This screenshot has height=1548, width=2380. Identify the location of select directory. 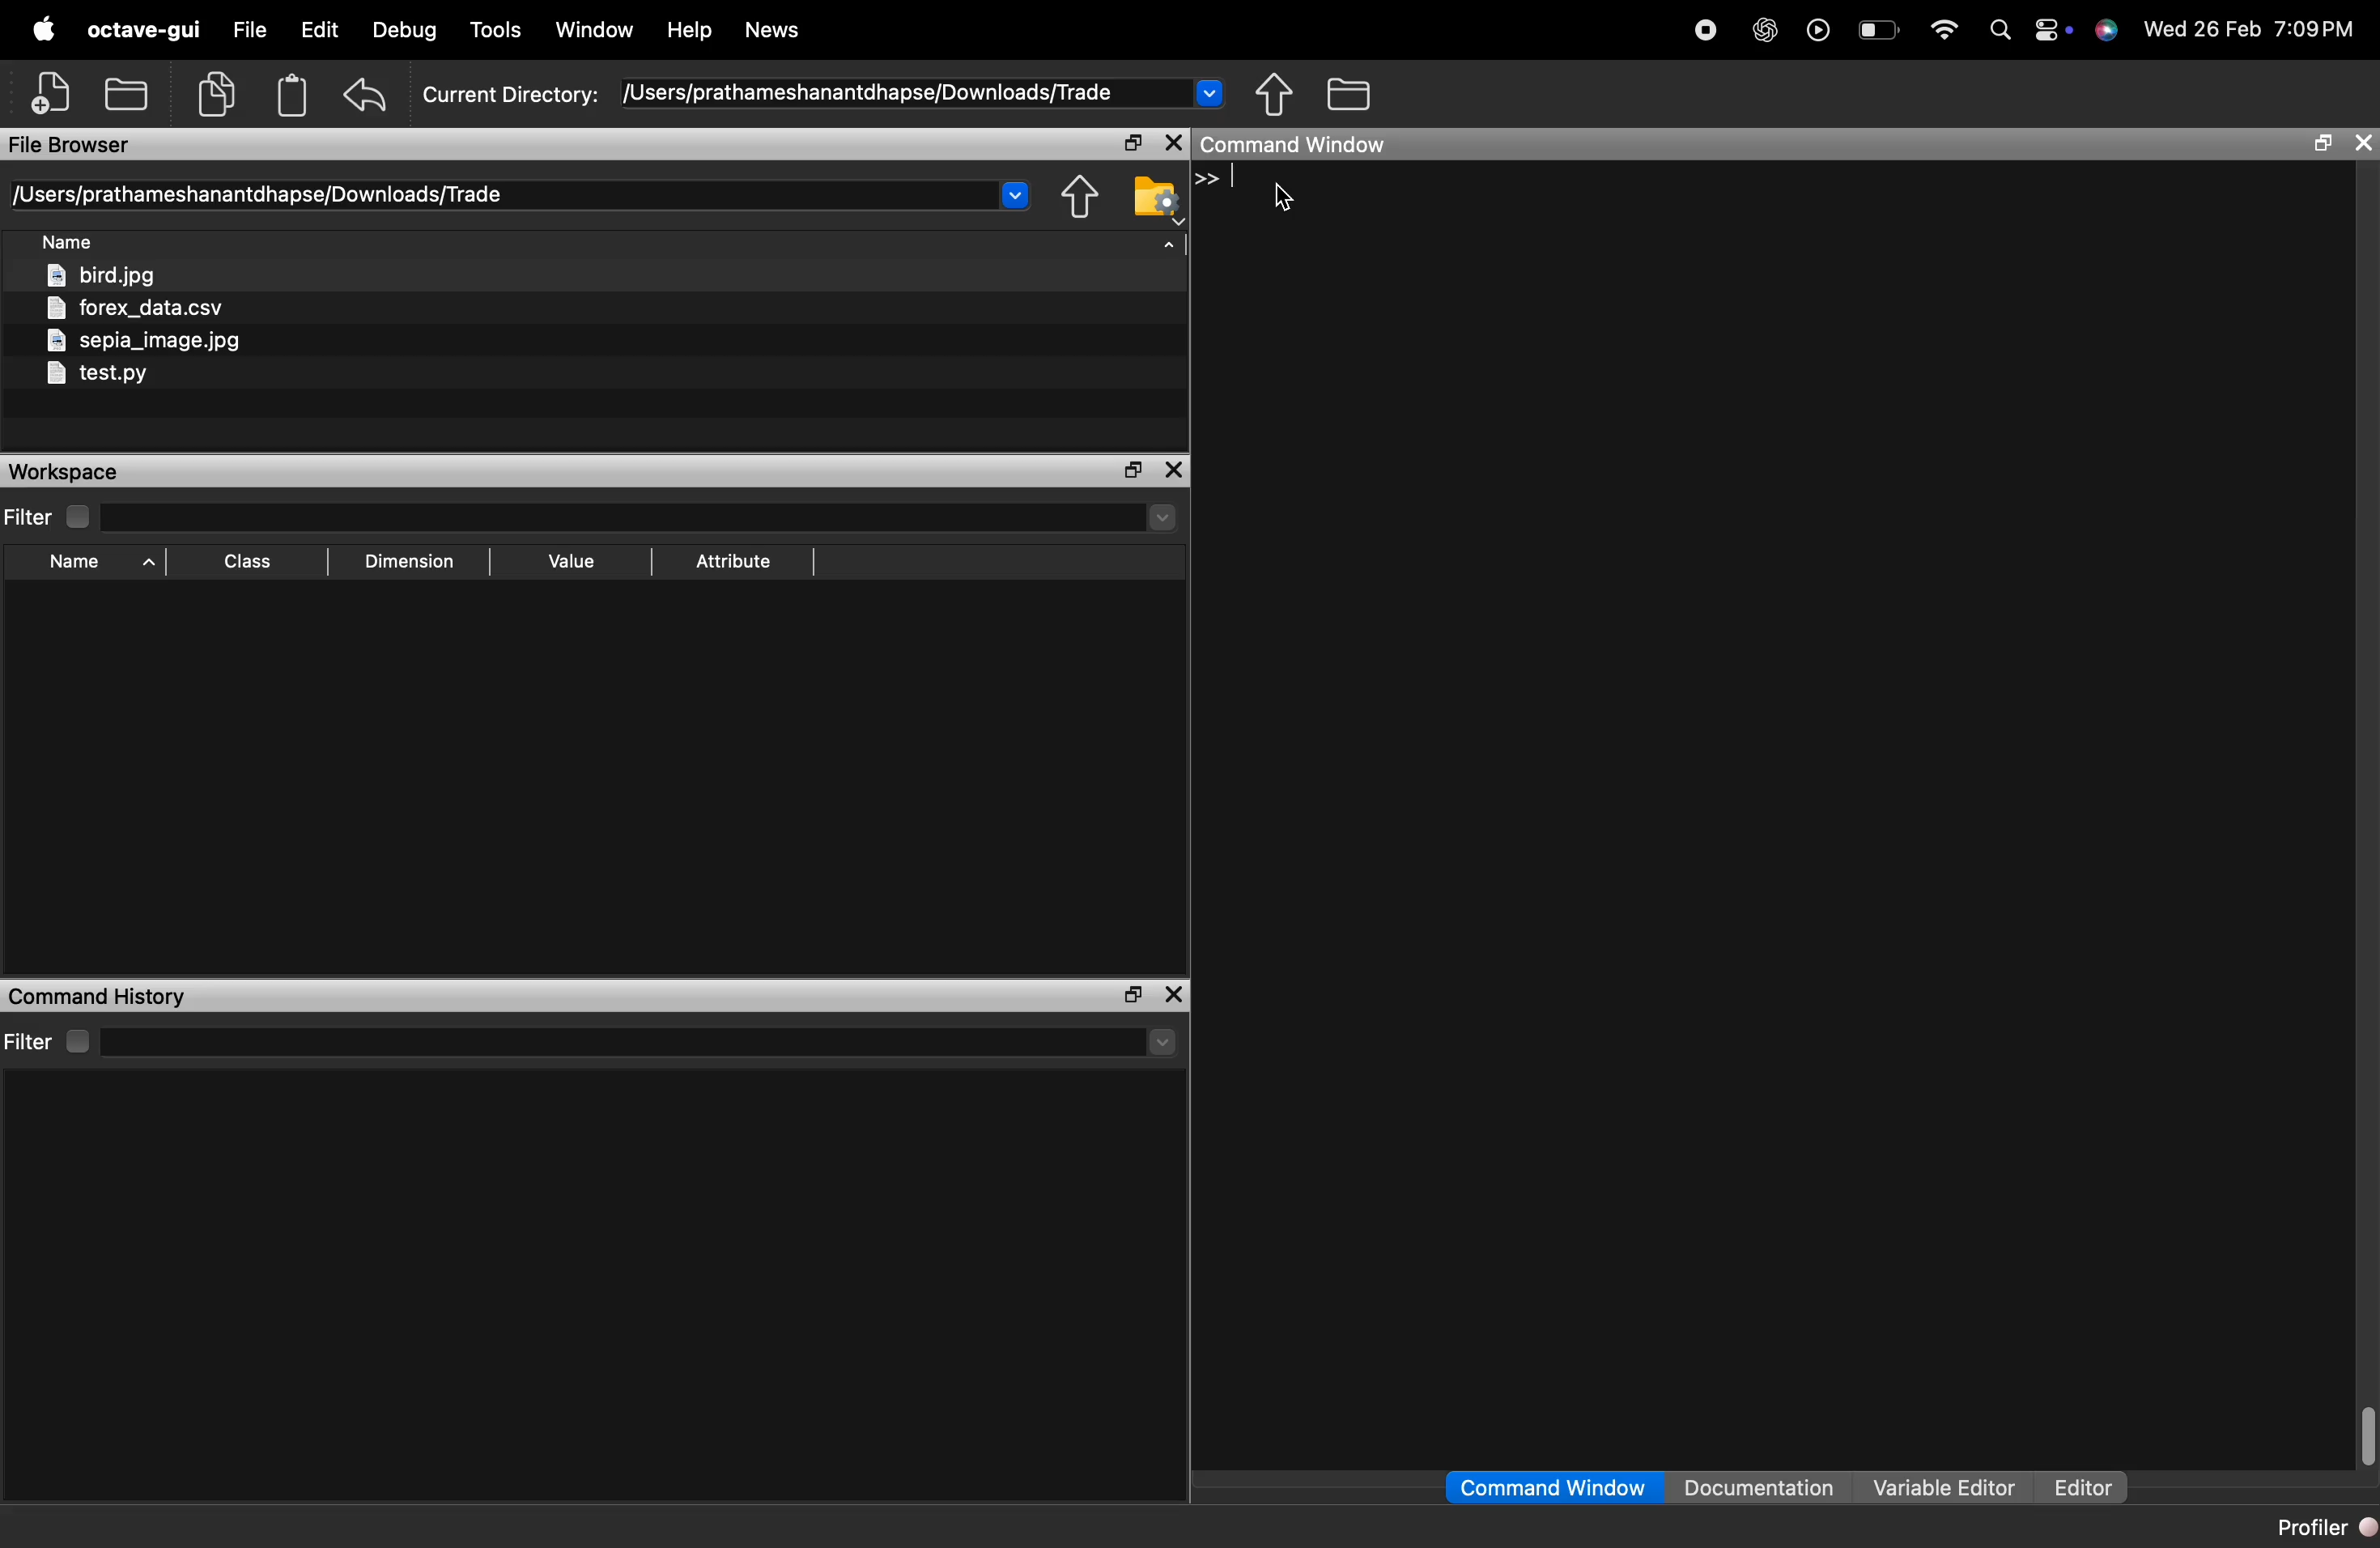
(650, 1044).